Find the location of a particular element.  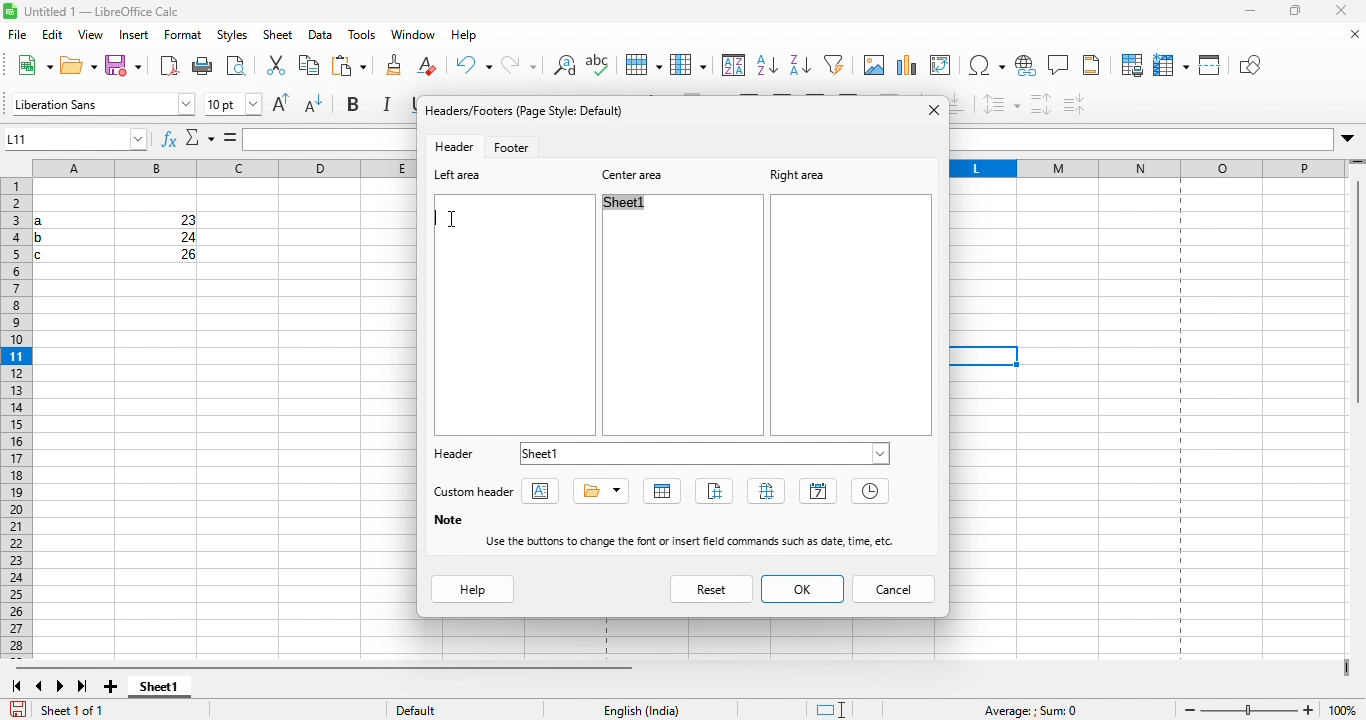

footer is located at coordinates (515, 146).